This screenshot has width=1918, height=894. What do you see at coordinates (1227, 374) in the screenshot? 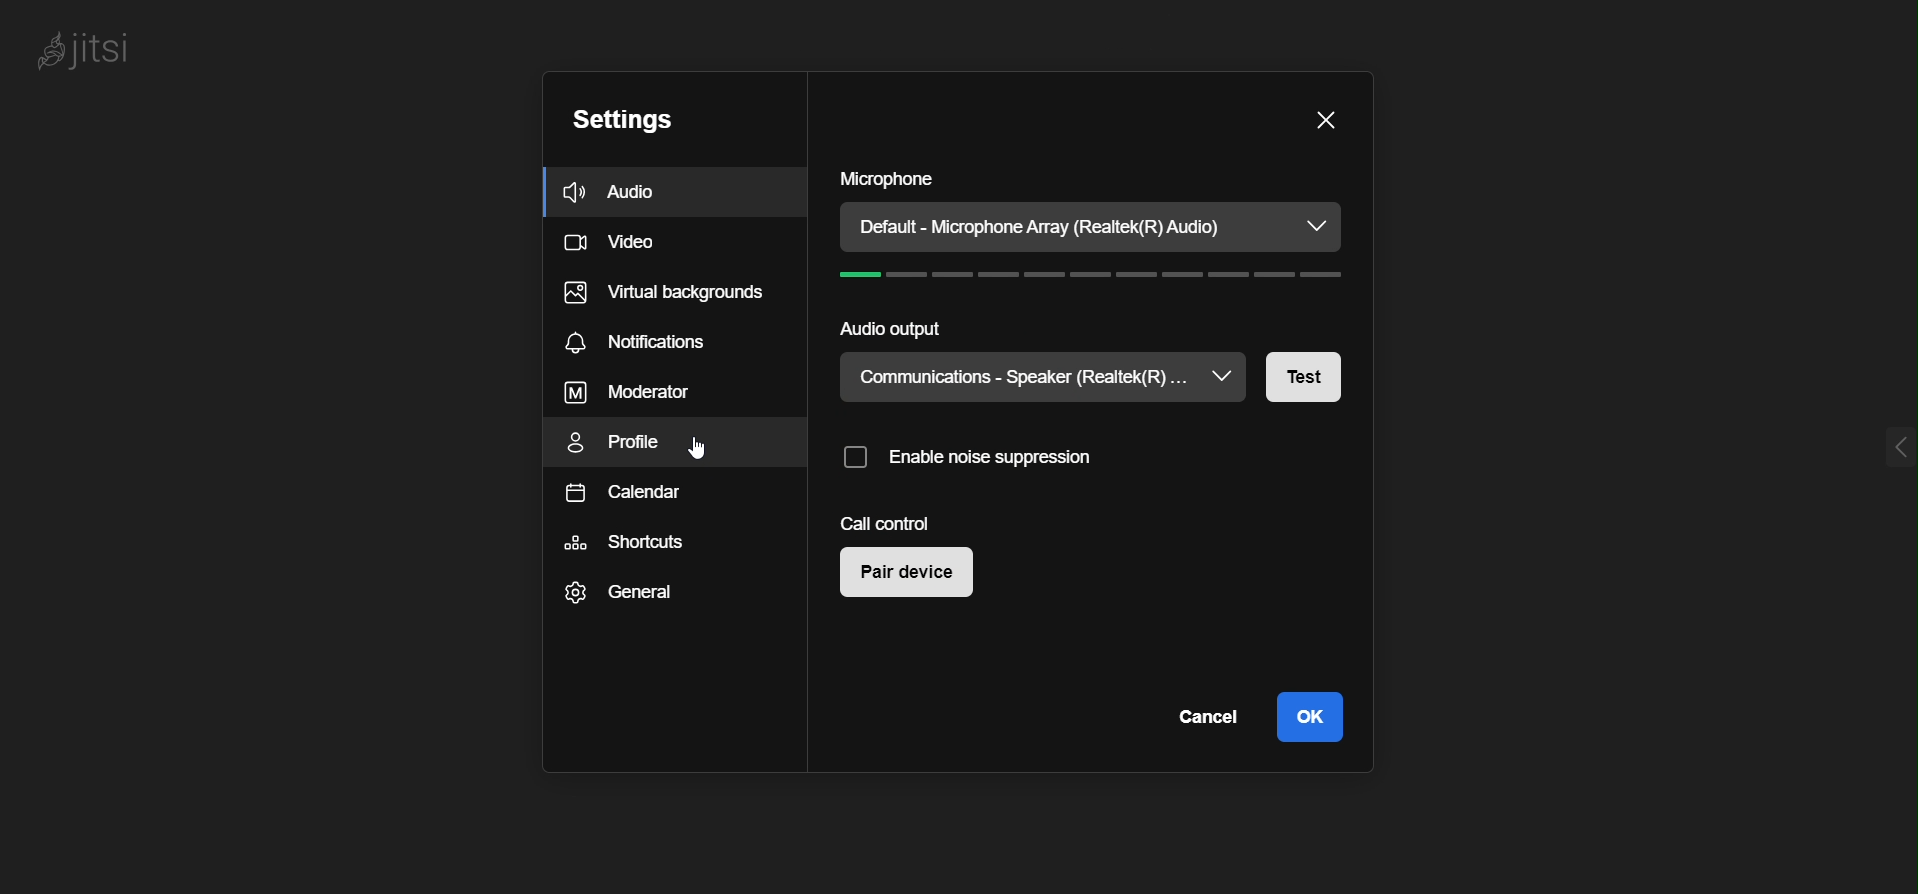
I see `speaker dropdown` at bounding box center [1227, 374].